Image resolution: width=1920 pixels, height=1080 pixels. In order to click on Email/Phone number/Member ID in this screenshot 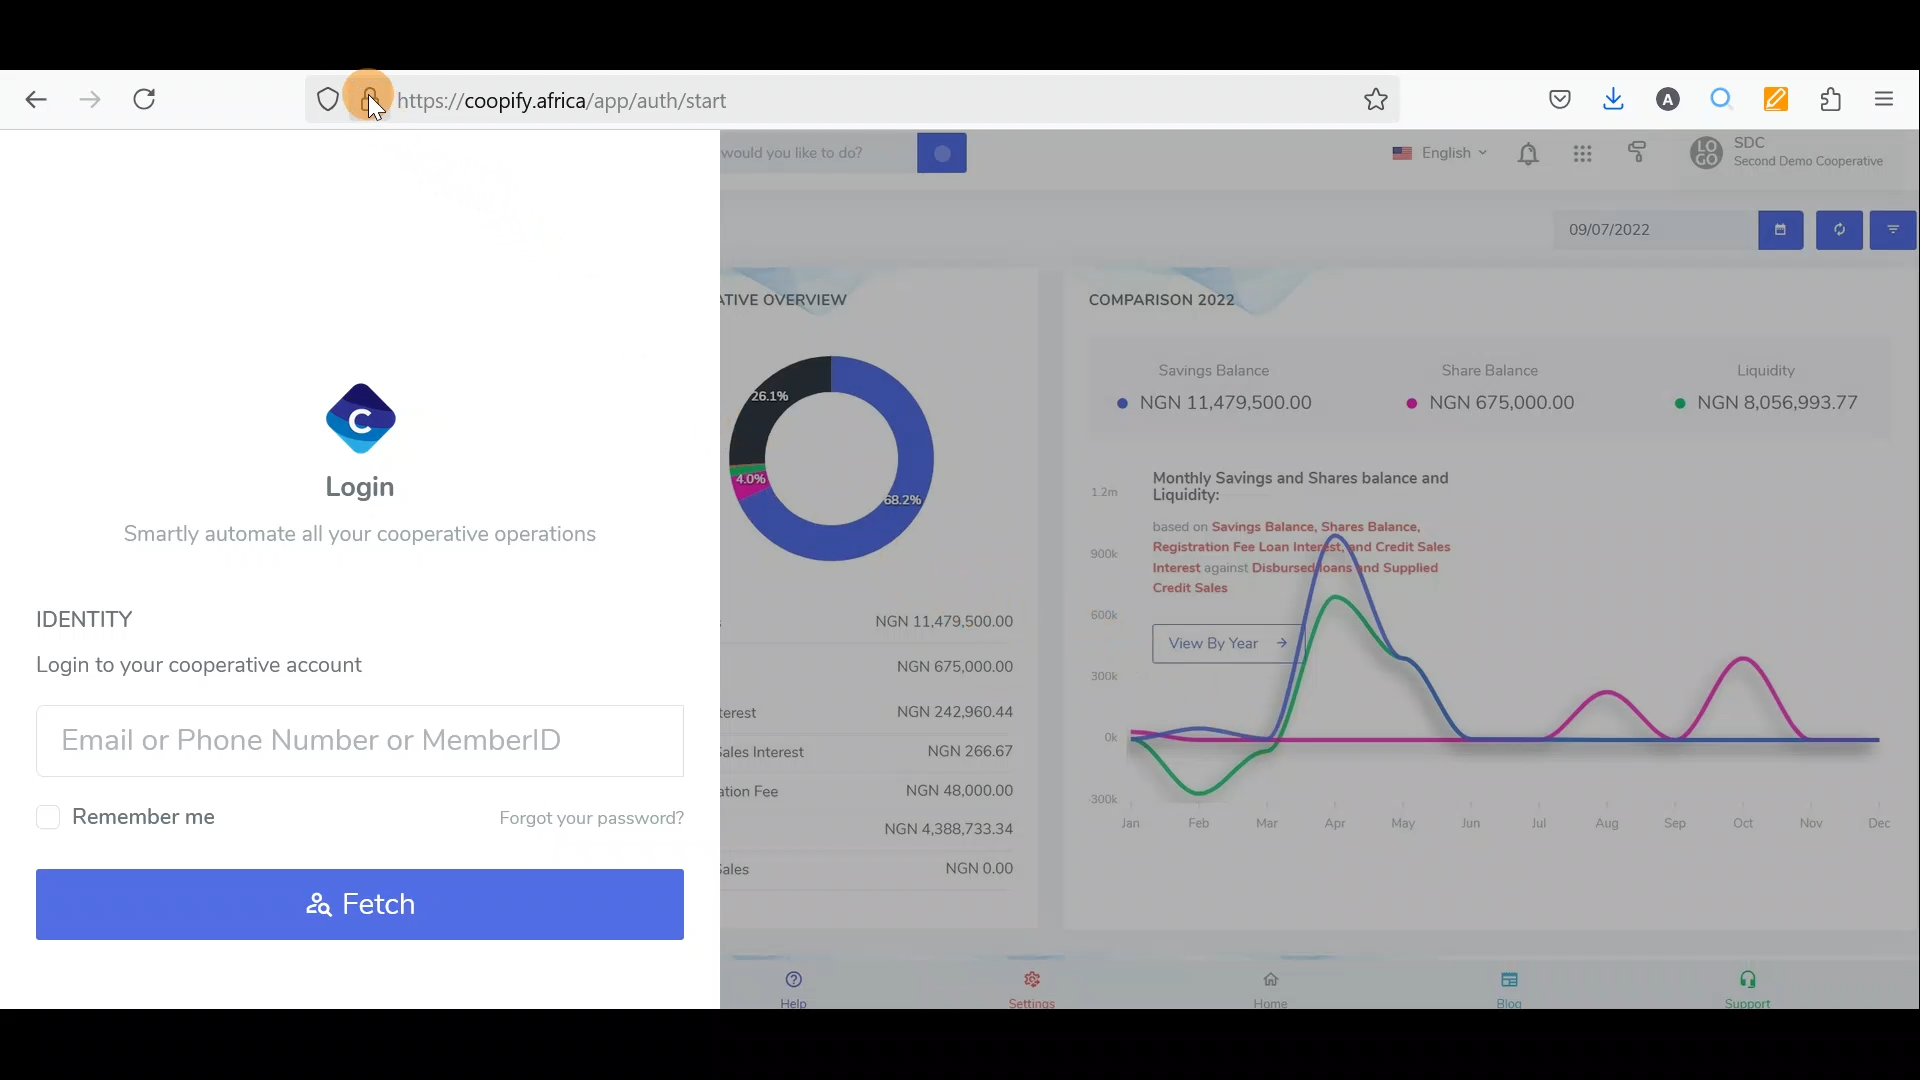, I will do `click(350, 738)`.